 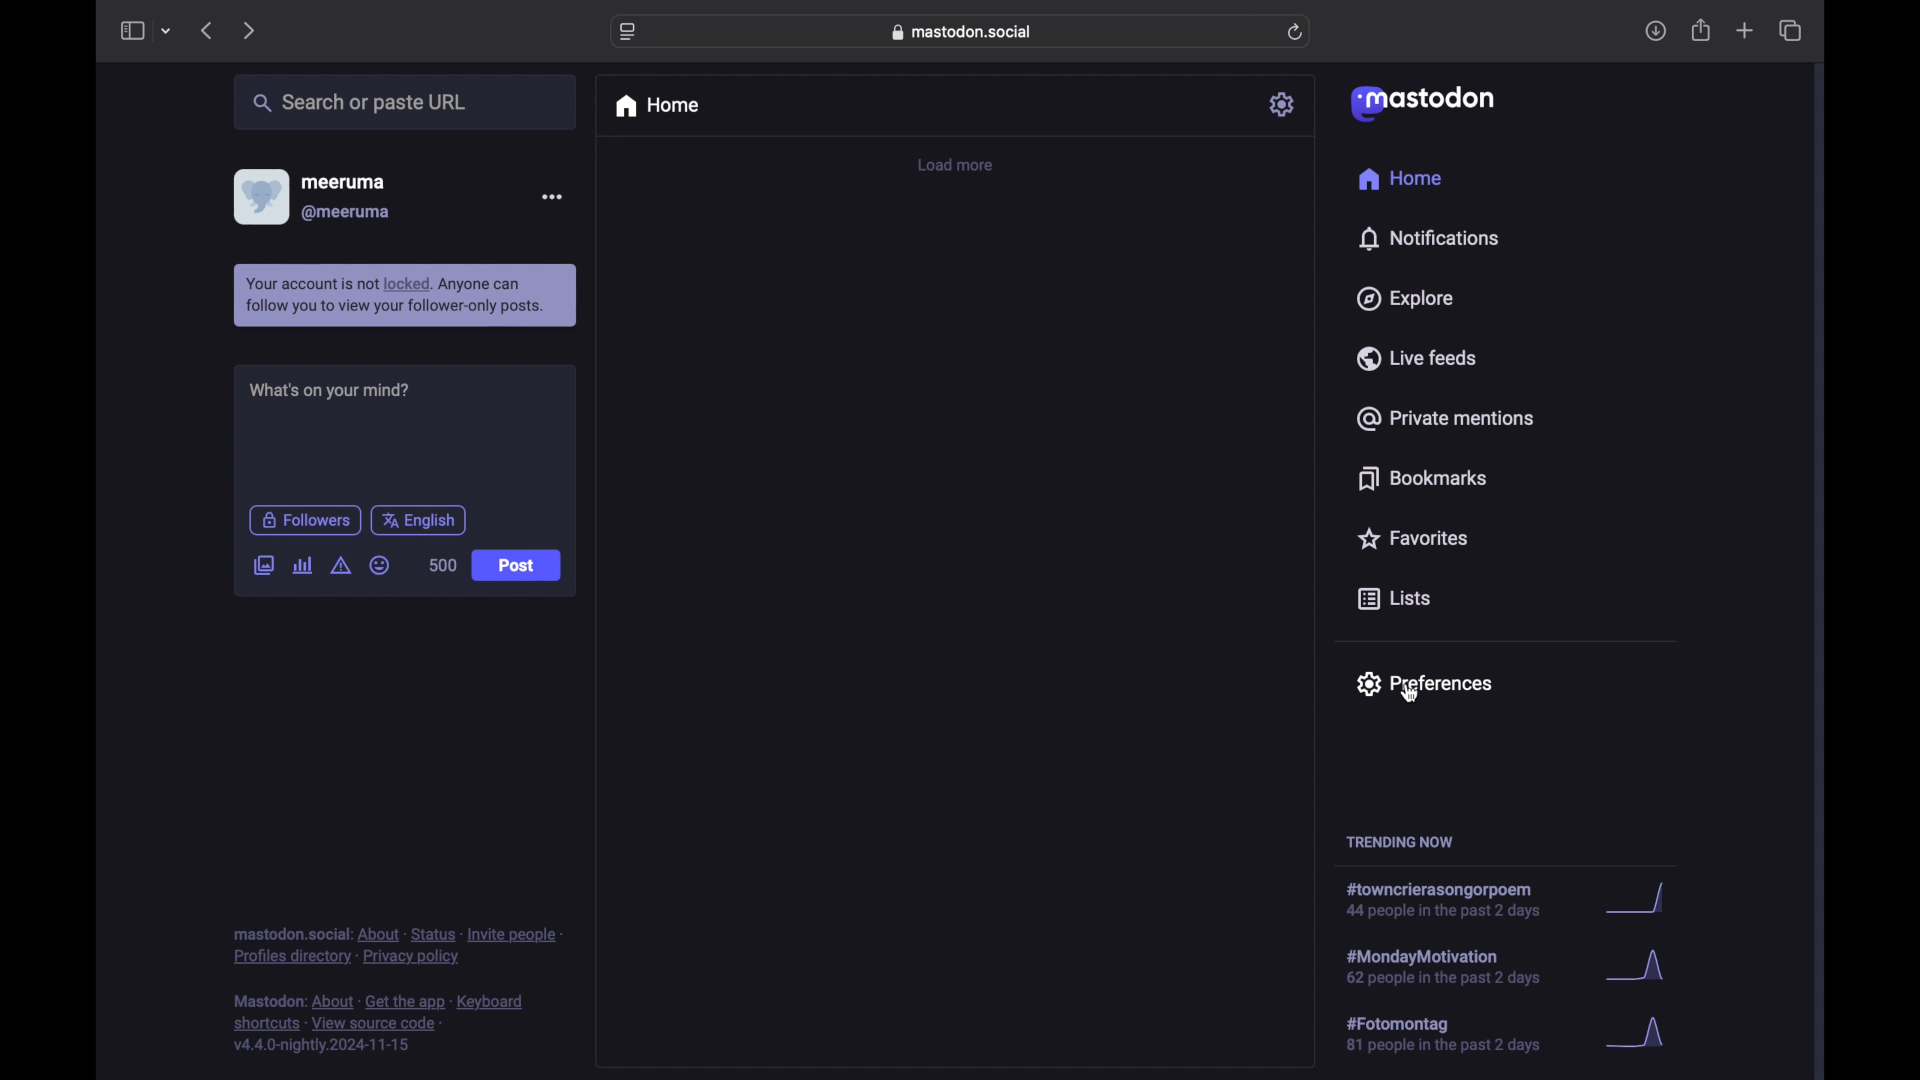 I want to click on lists, so click(x=1394, y=597).